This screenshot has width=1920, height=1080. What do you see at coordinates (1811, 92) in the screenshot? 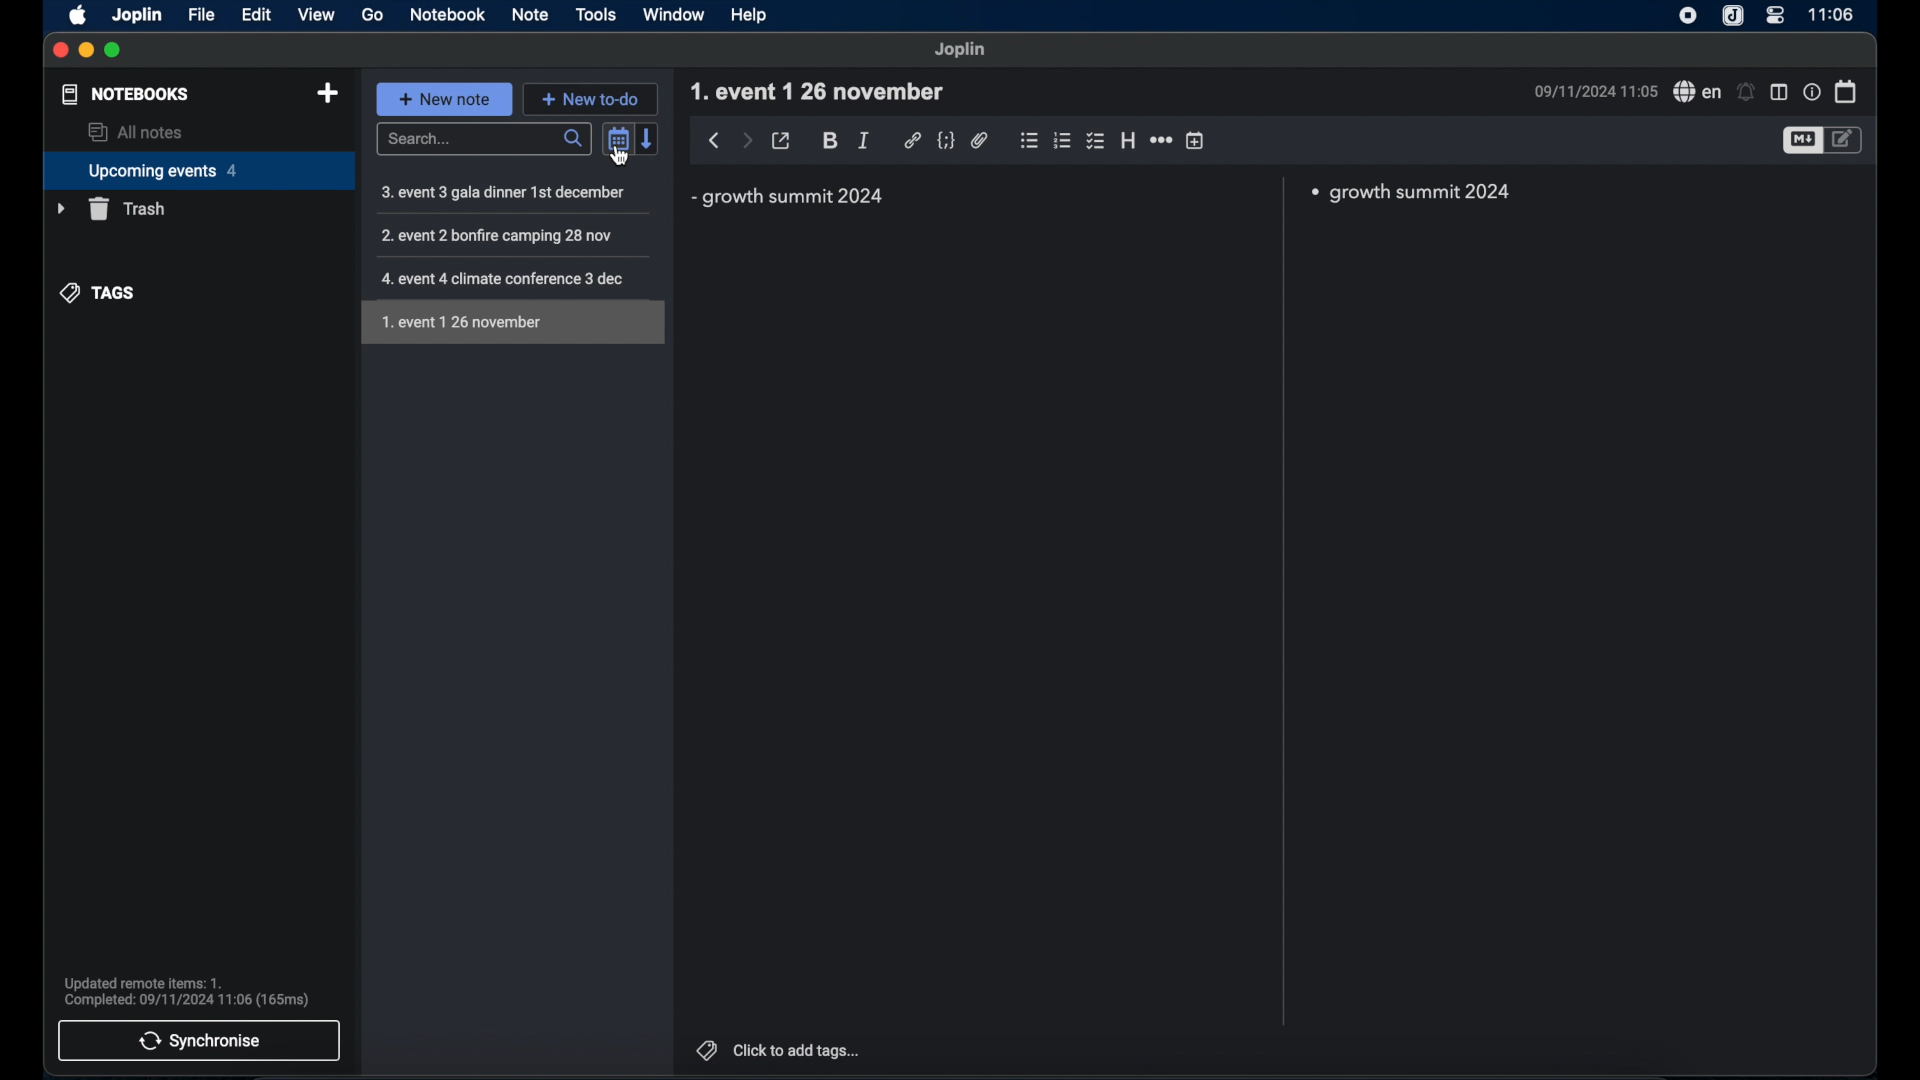
I see `note properties` at bounding box center [1811, 92].